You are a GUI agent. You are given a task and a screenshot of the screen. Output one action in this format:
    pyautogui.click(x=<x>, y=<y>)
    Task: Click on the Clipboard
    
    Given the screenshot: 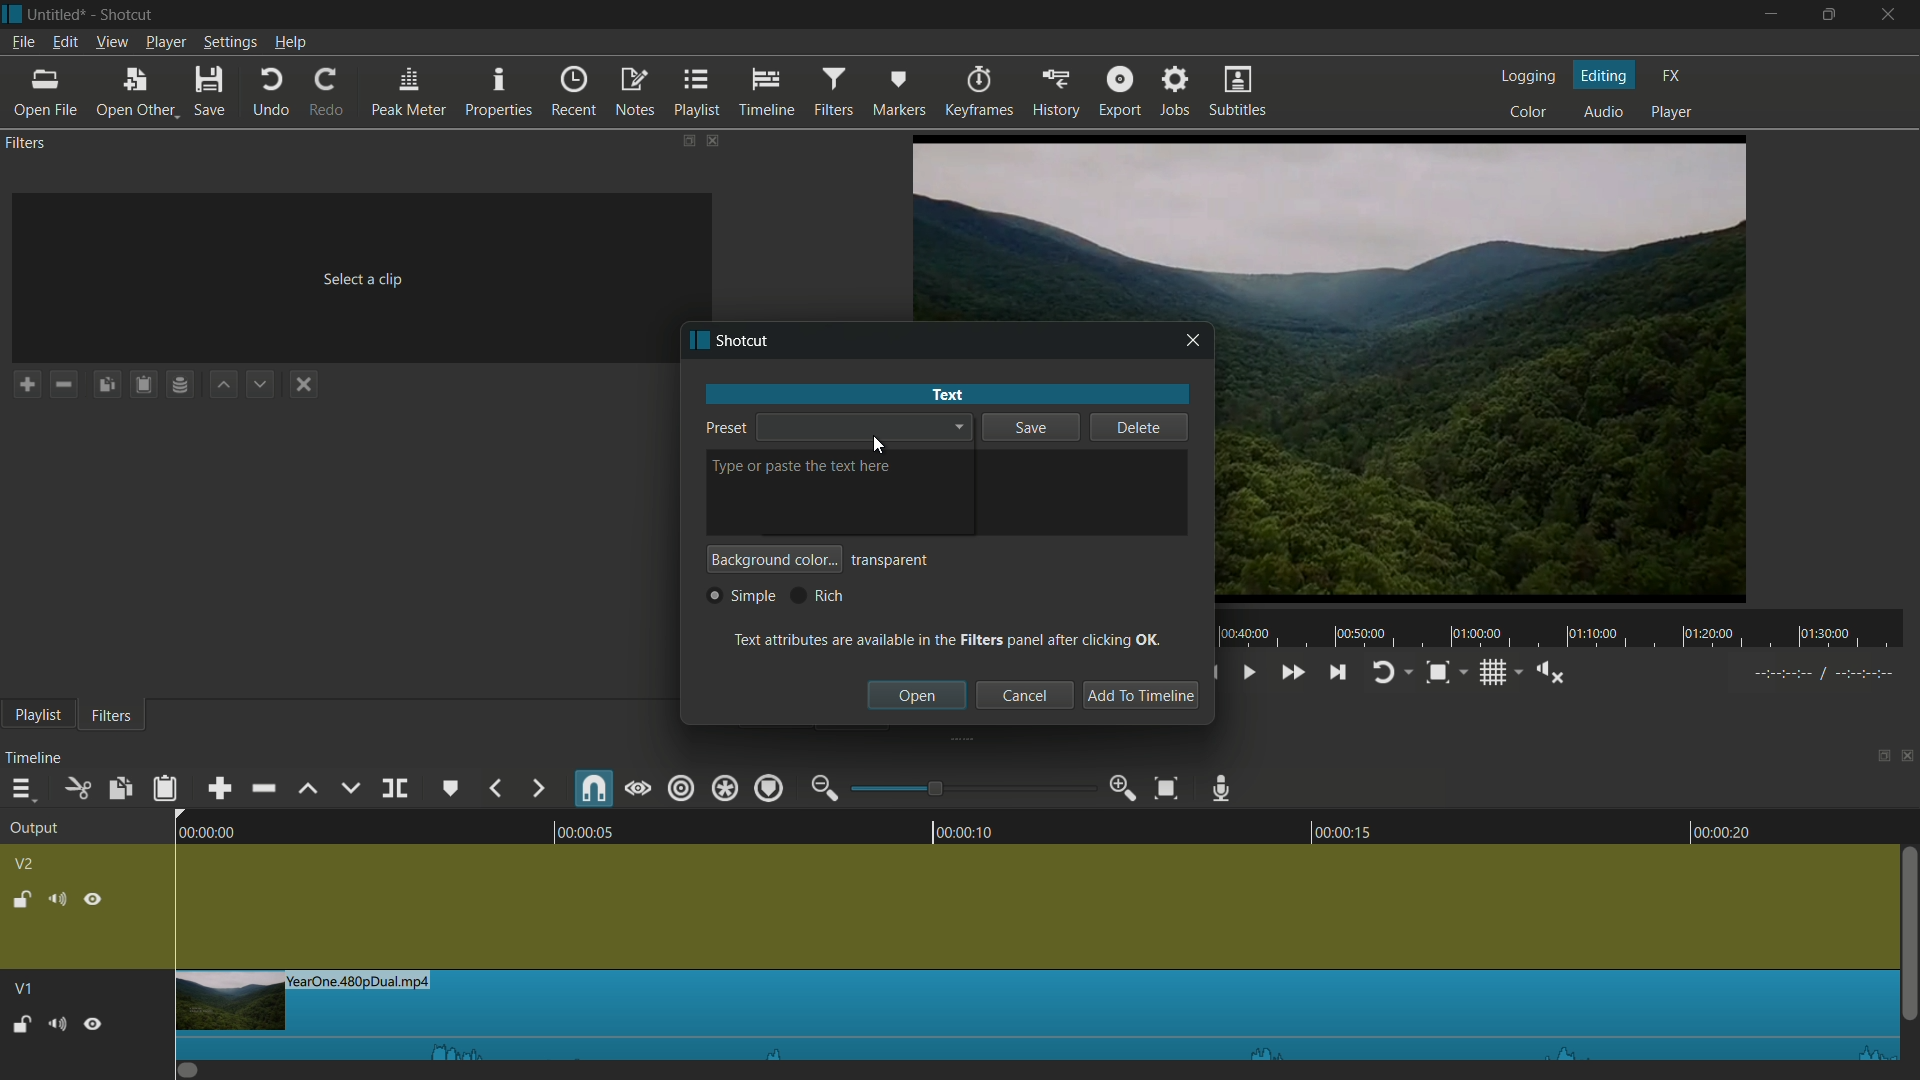 What is the action you would take?
    pyautogui.click(x=146, y=385)
    